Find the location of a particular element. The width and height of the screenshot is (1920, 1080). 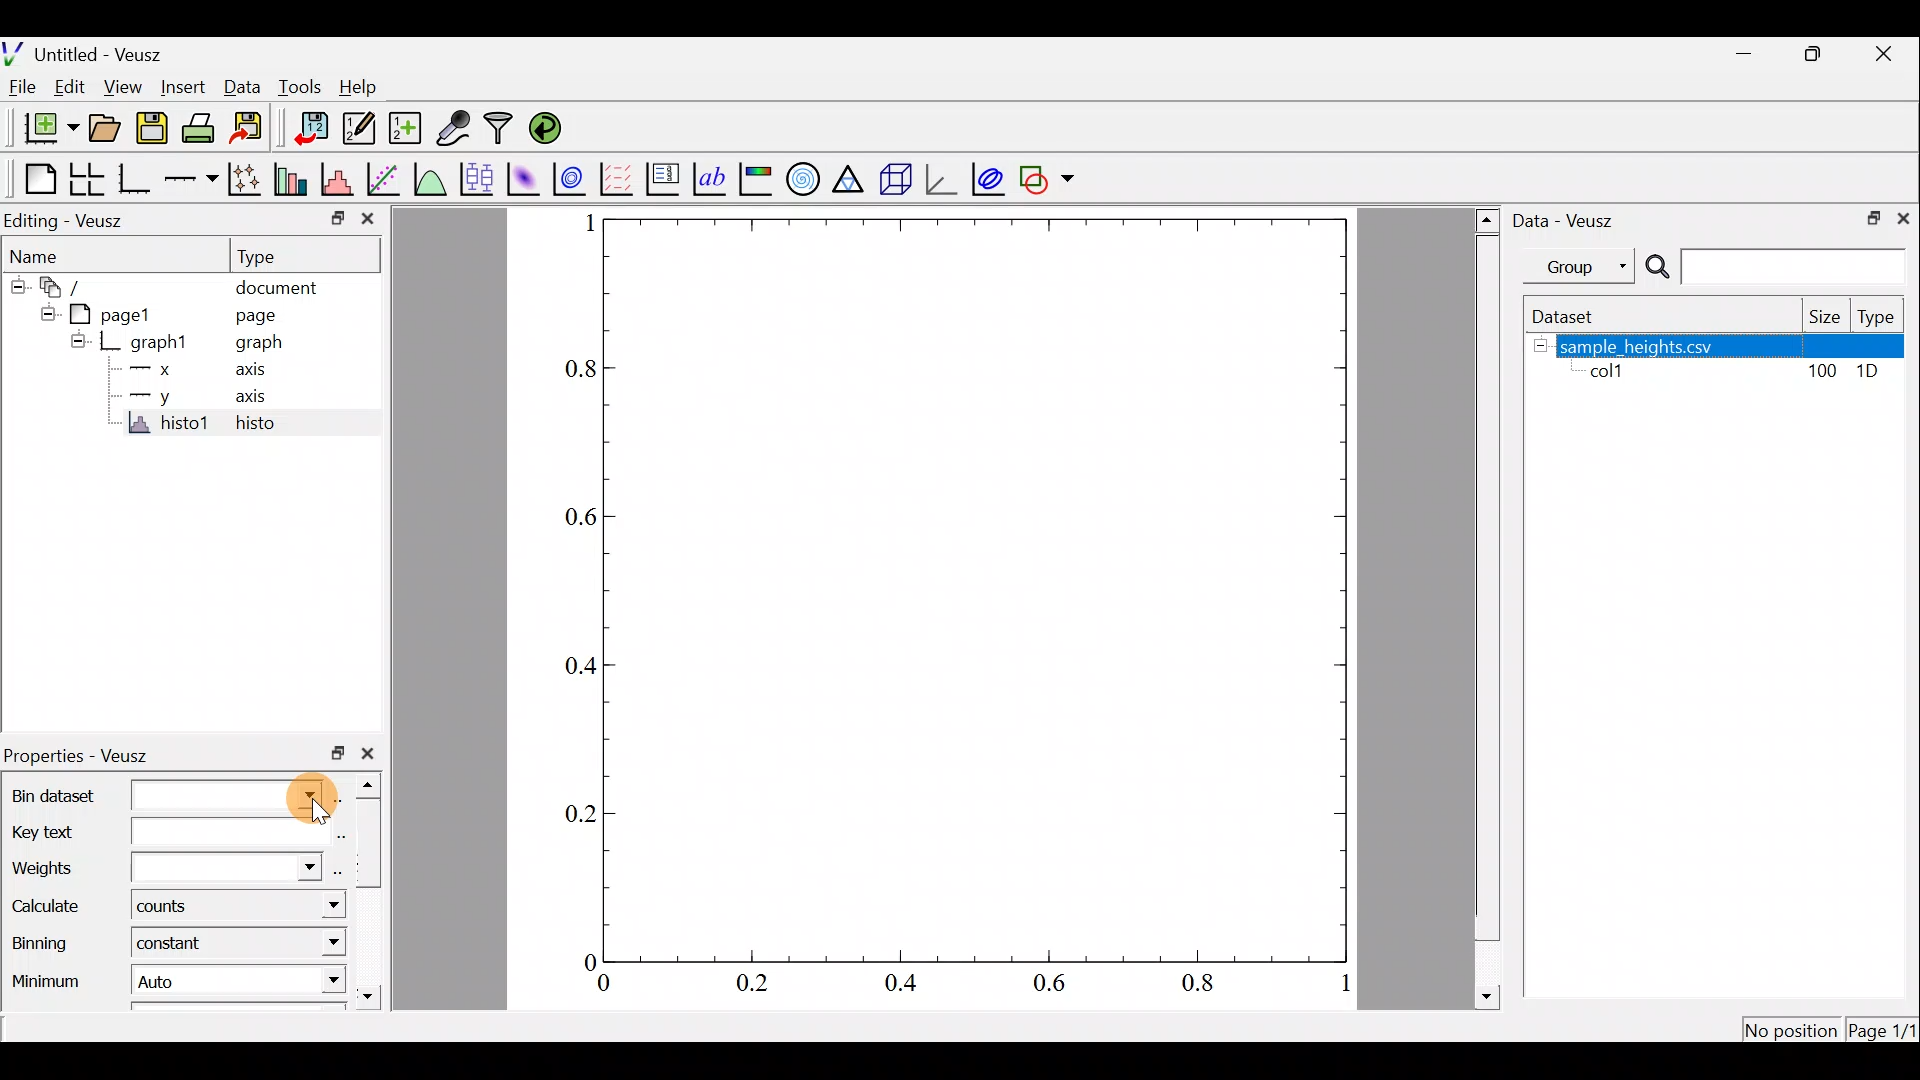

x is located at coordinates (163, 370).